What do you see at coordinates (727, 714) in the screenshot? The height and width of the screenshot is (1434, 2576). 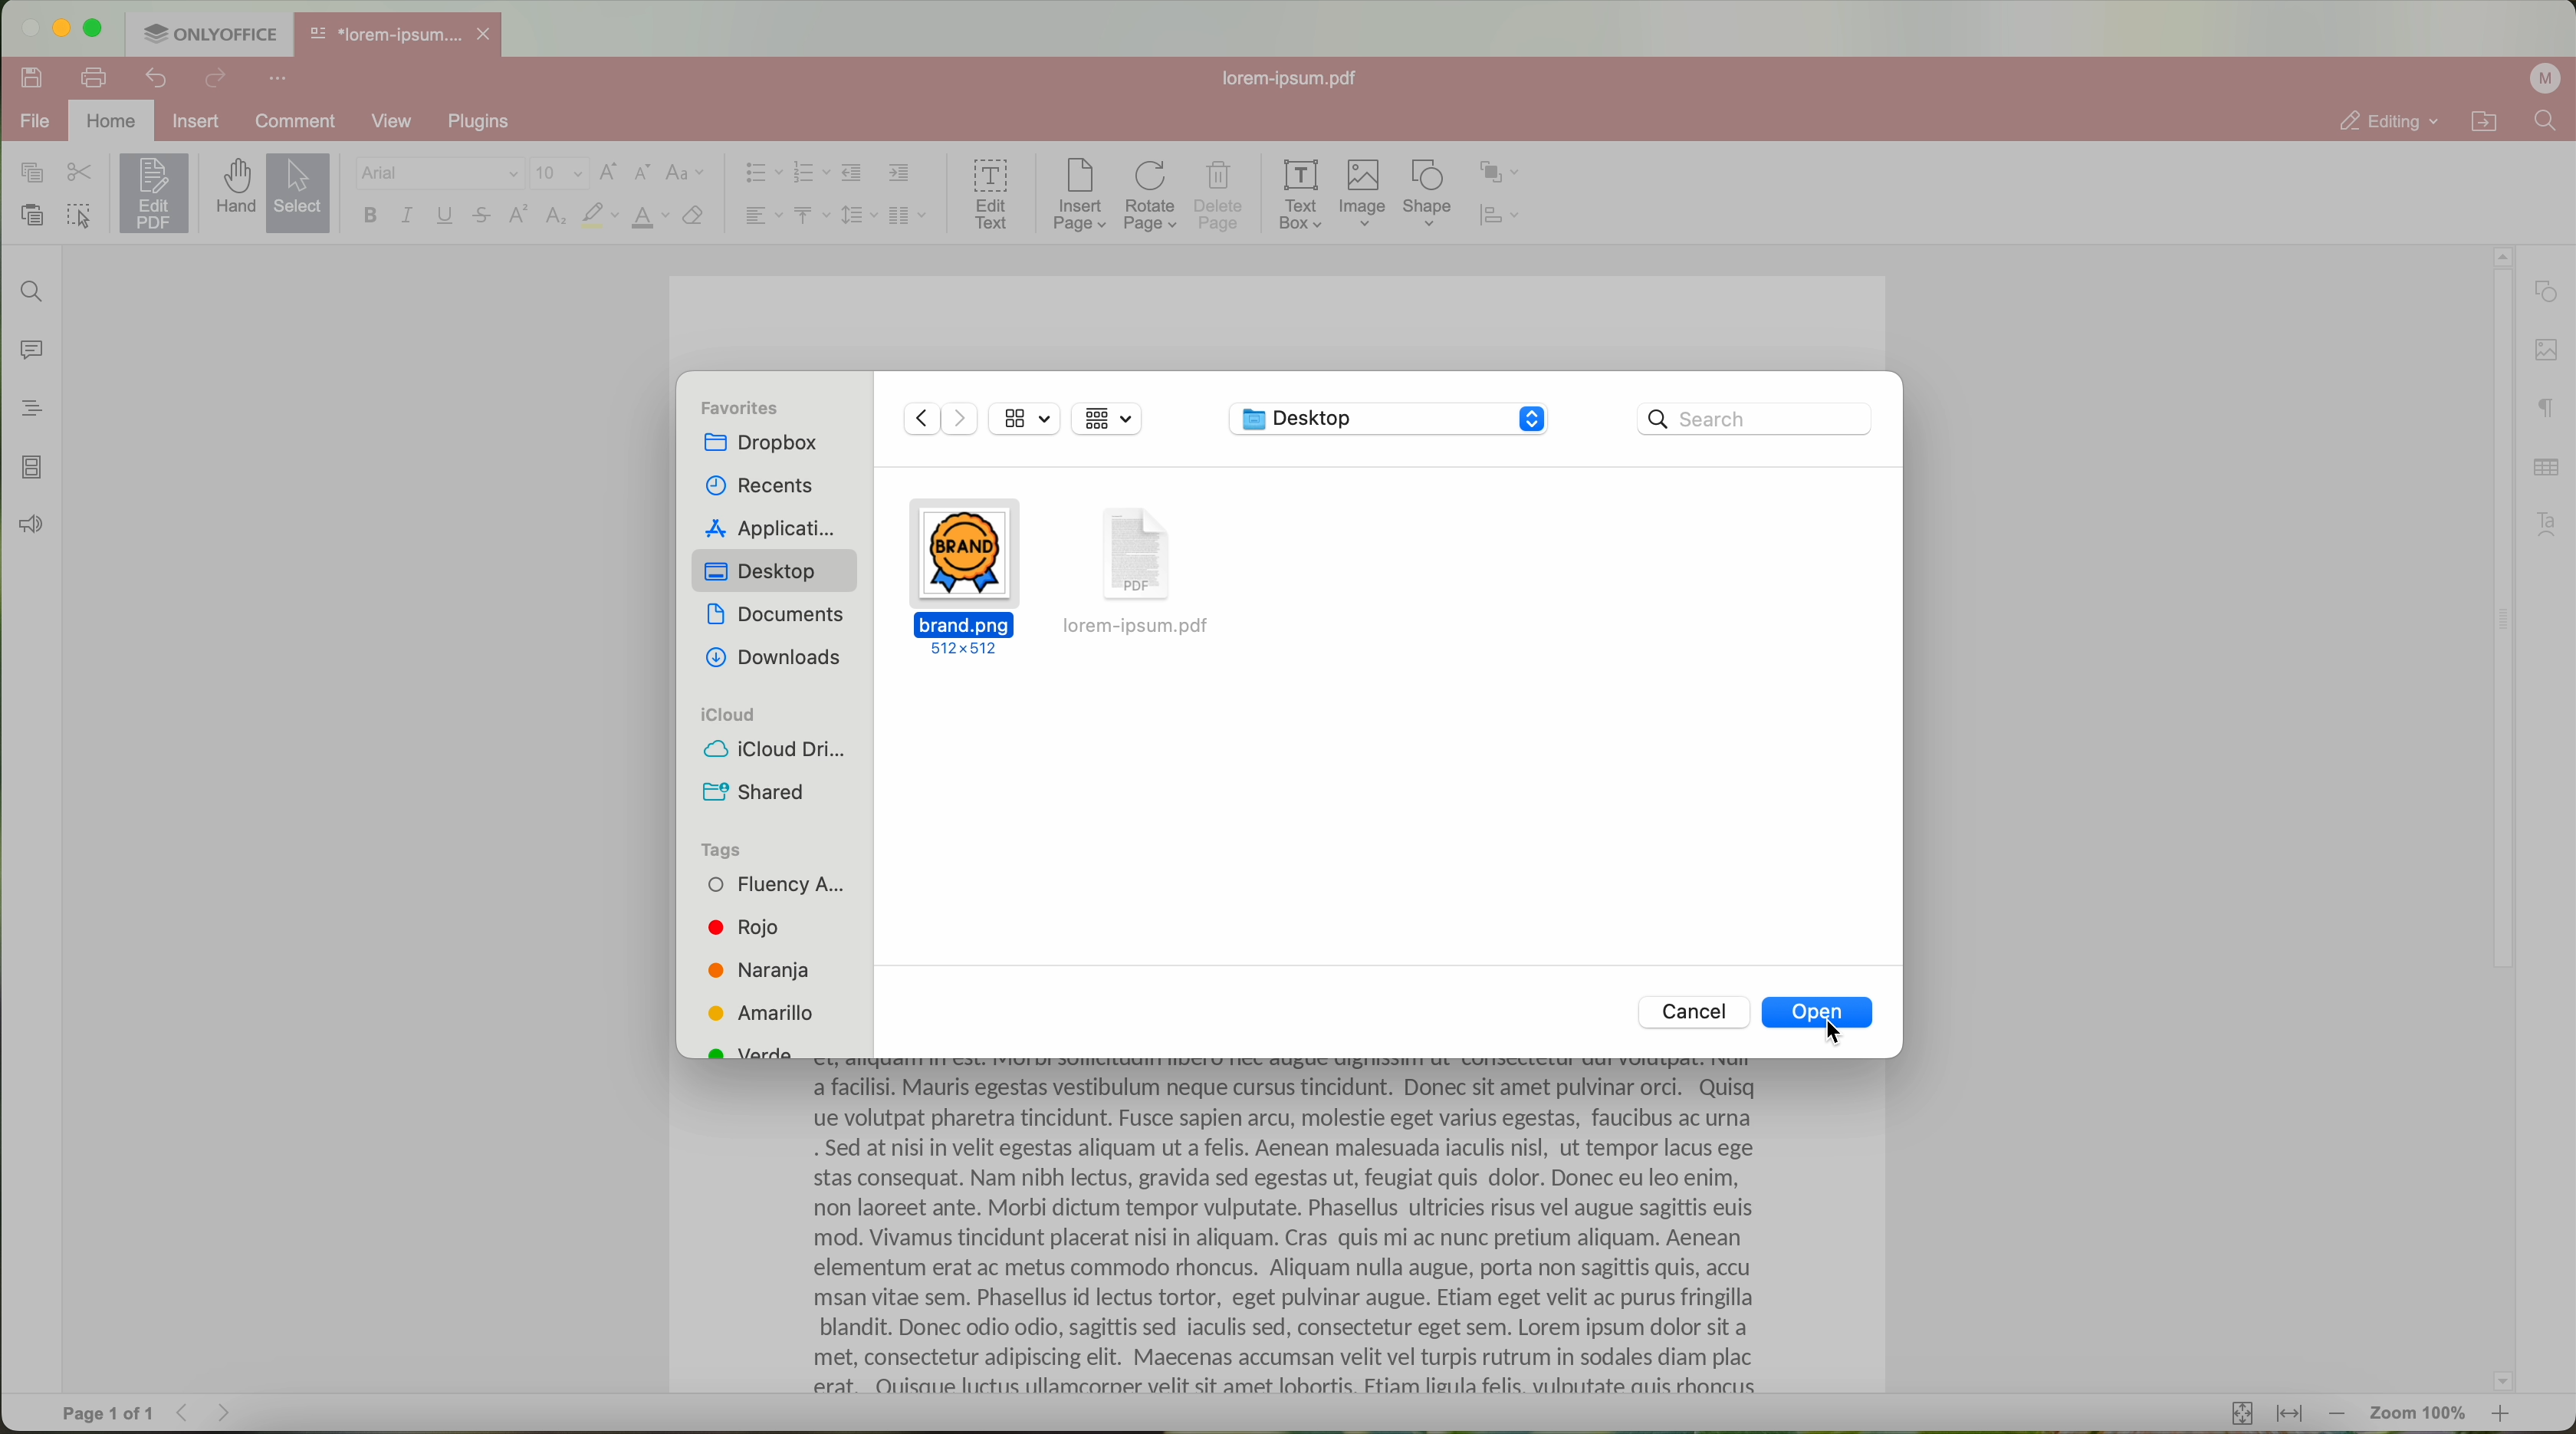 I see `icloud` at bounding box center [727, 714].